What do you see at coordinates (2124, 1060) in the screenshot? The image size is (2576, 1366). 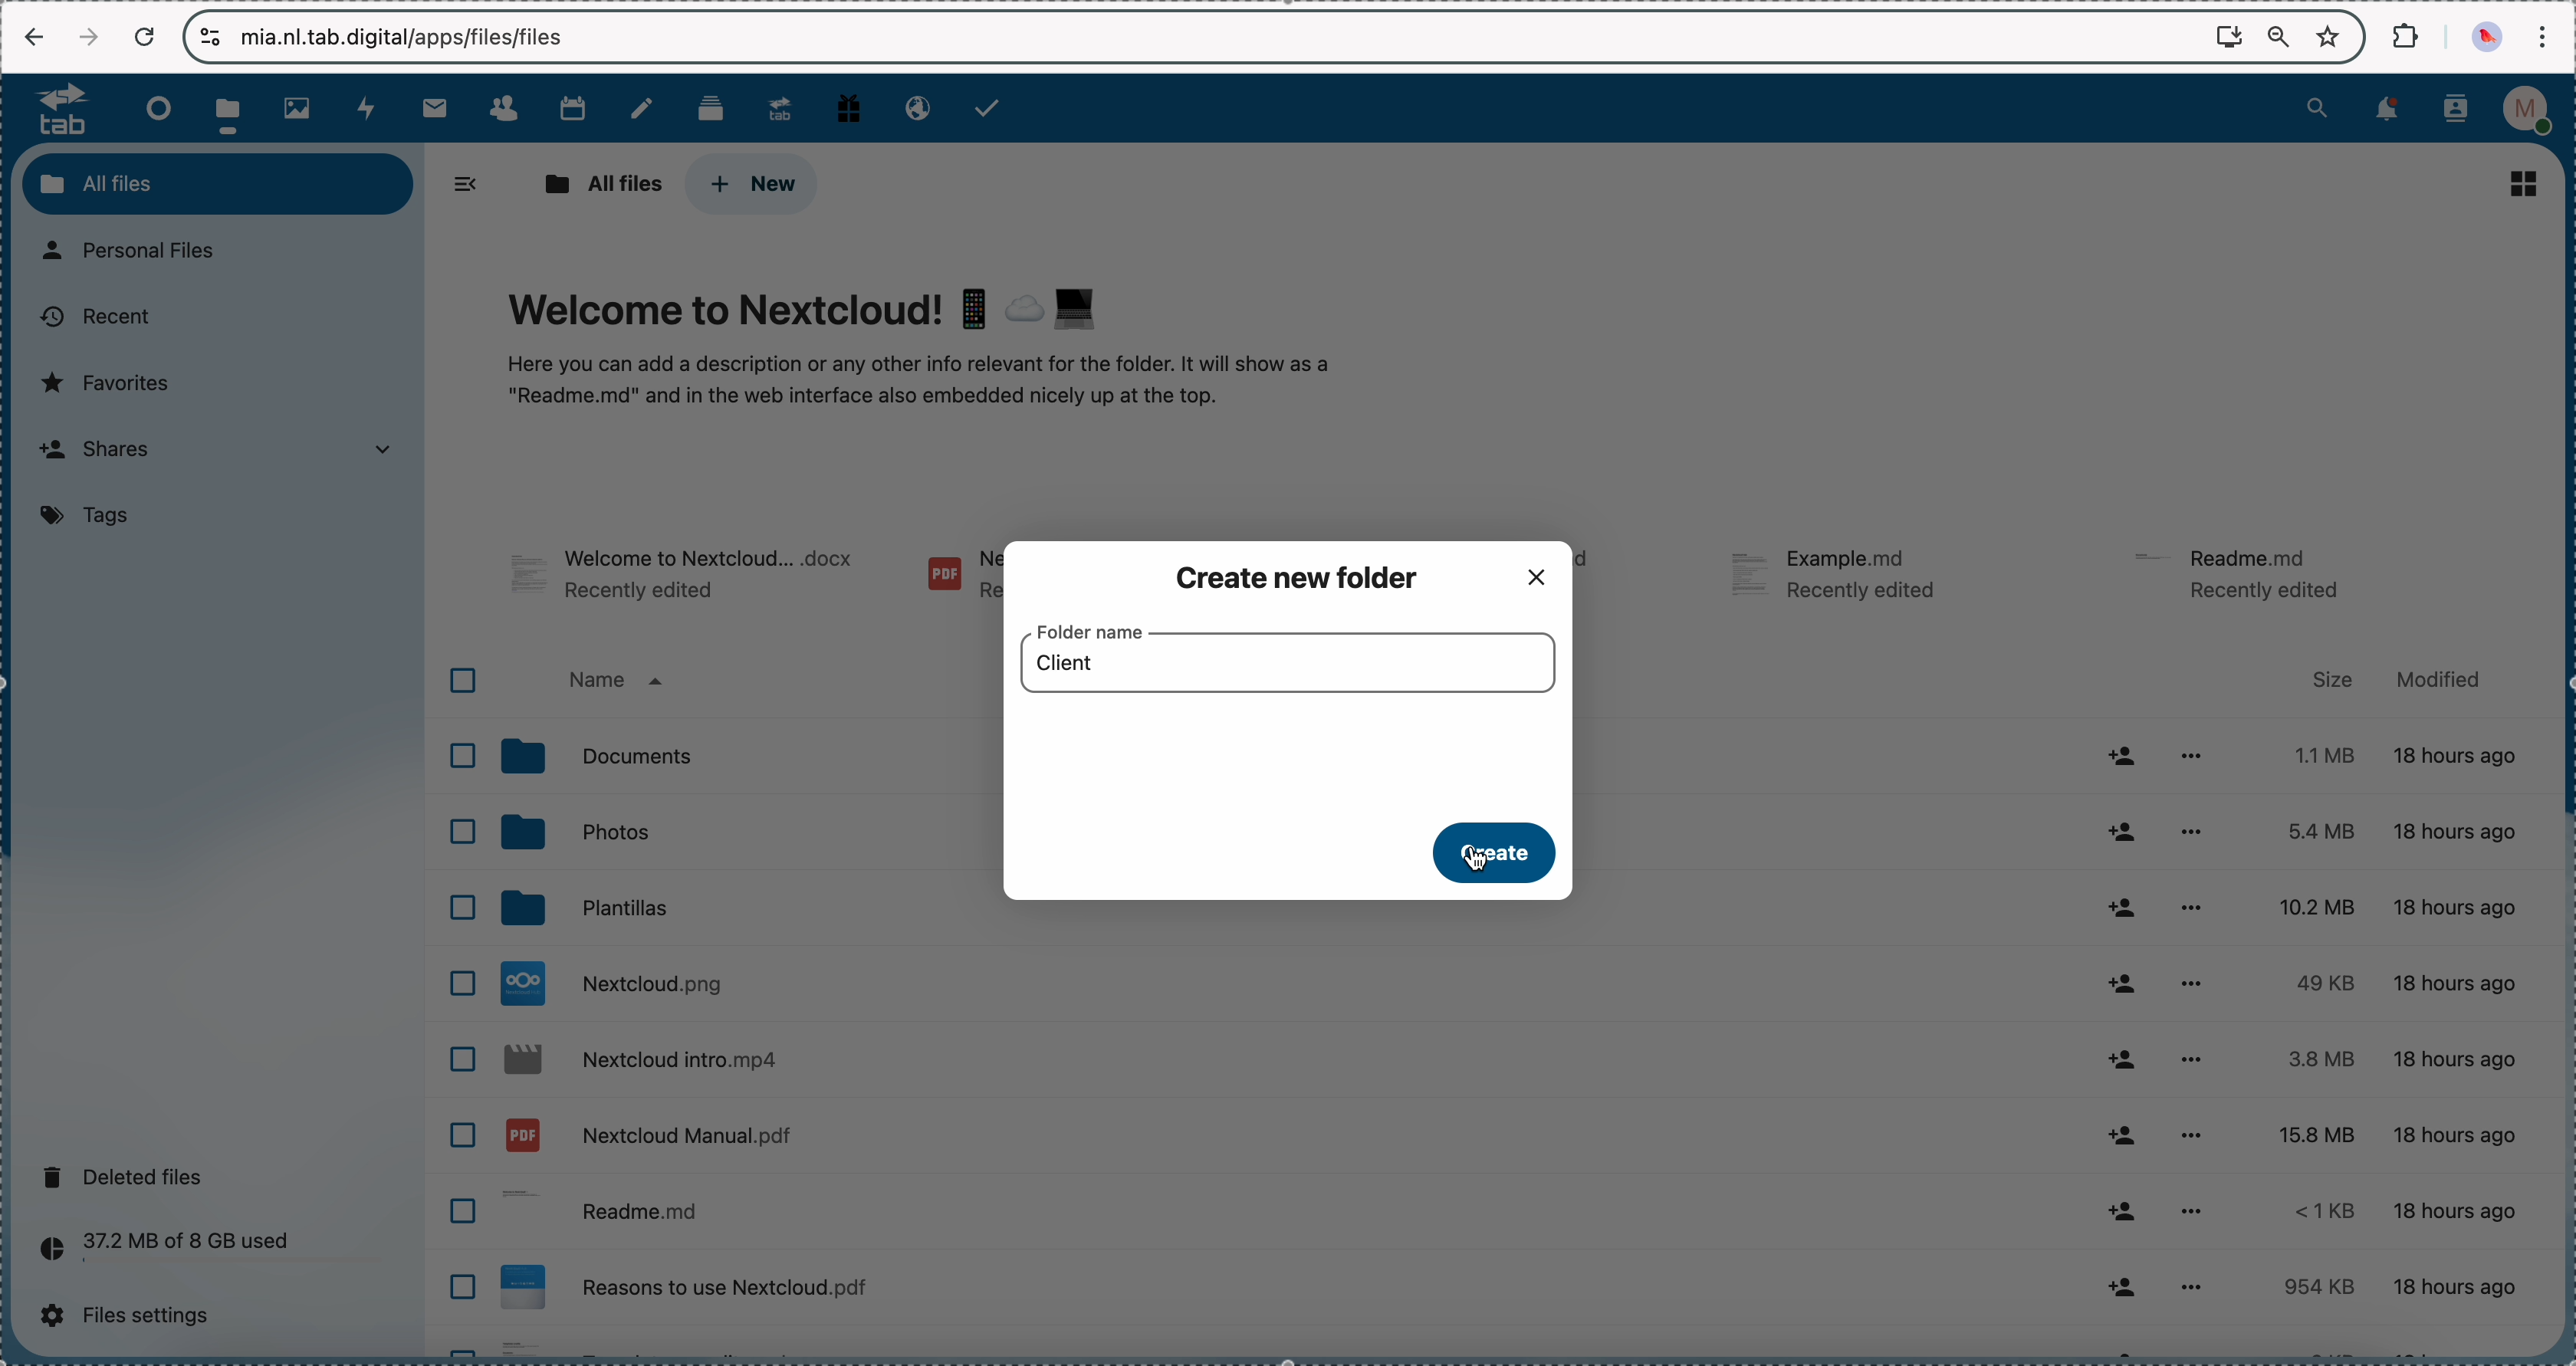 I see `share` at bounding box center [2124, 1060].